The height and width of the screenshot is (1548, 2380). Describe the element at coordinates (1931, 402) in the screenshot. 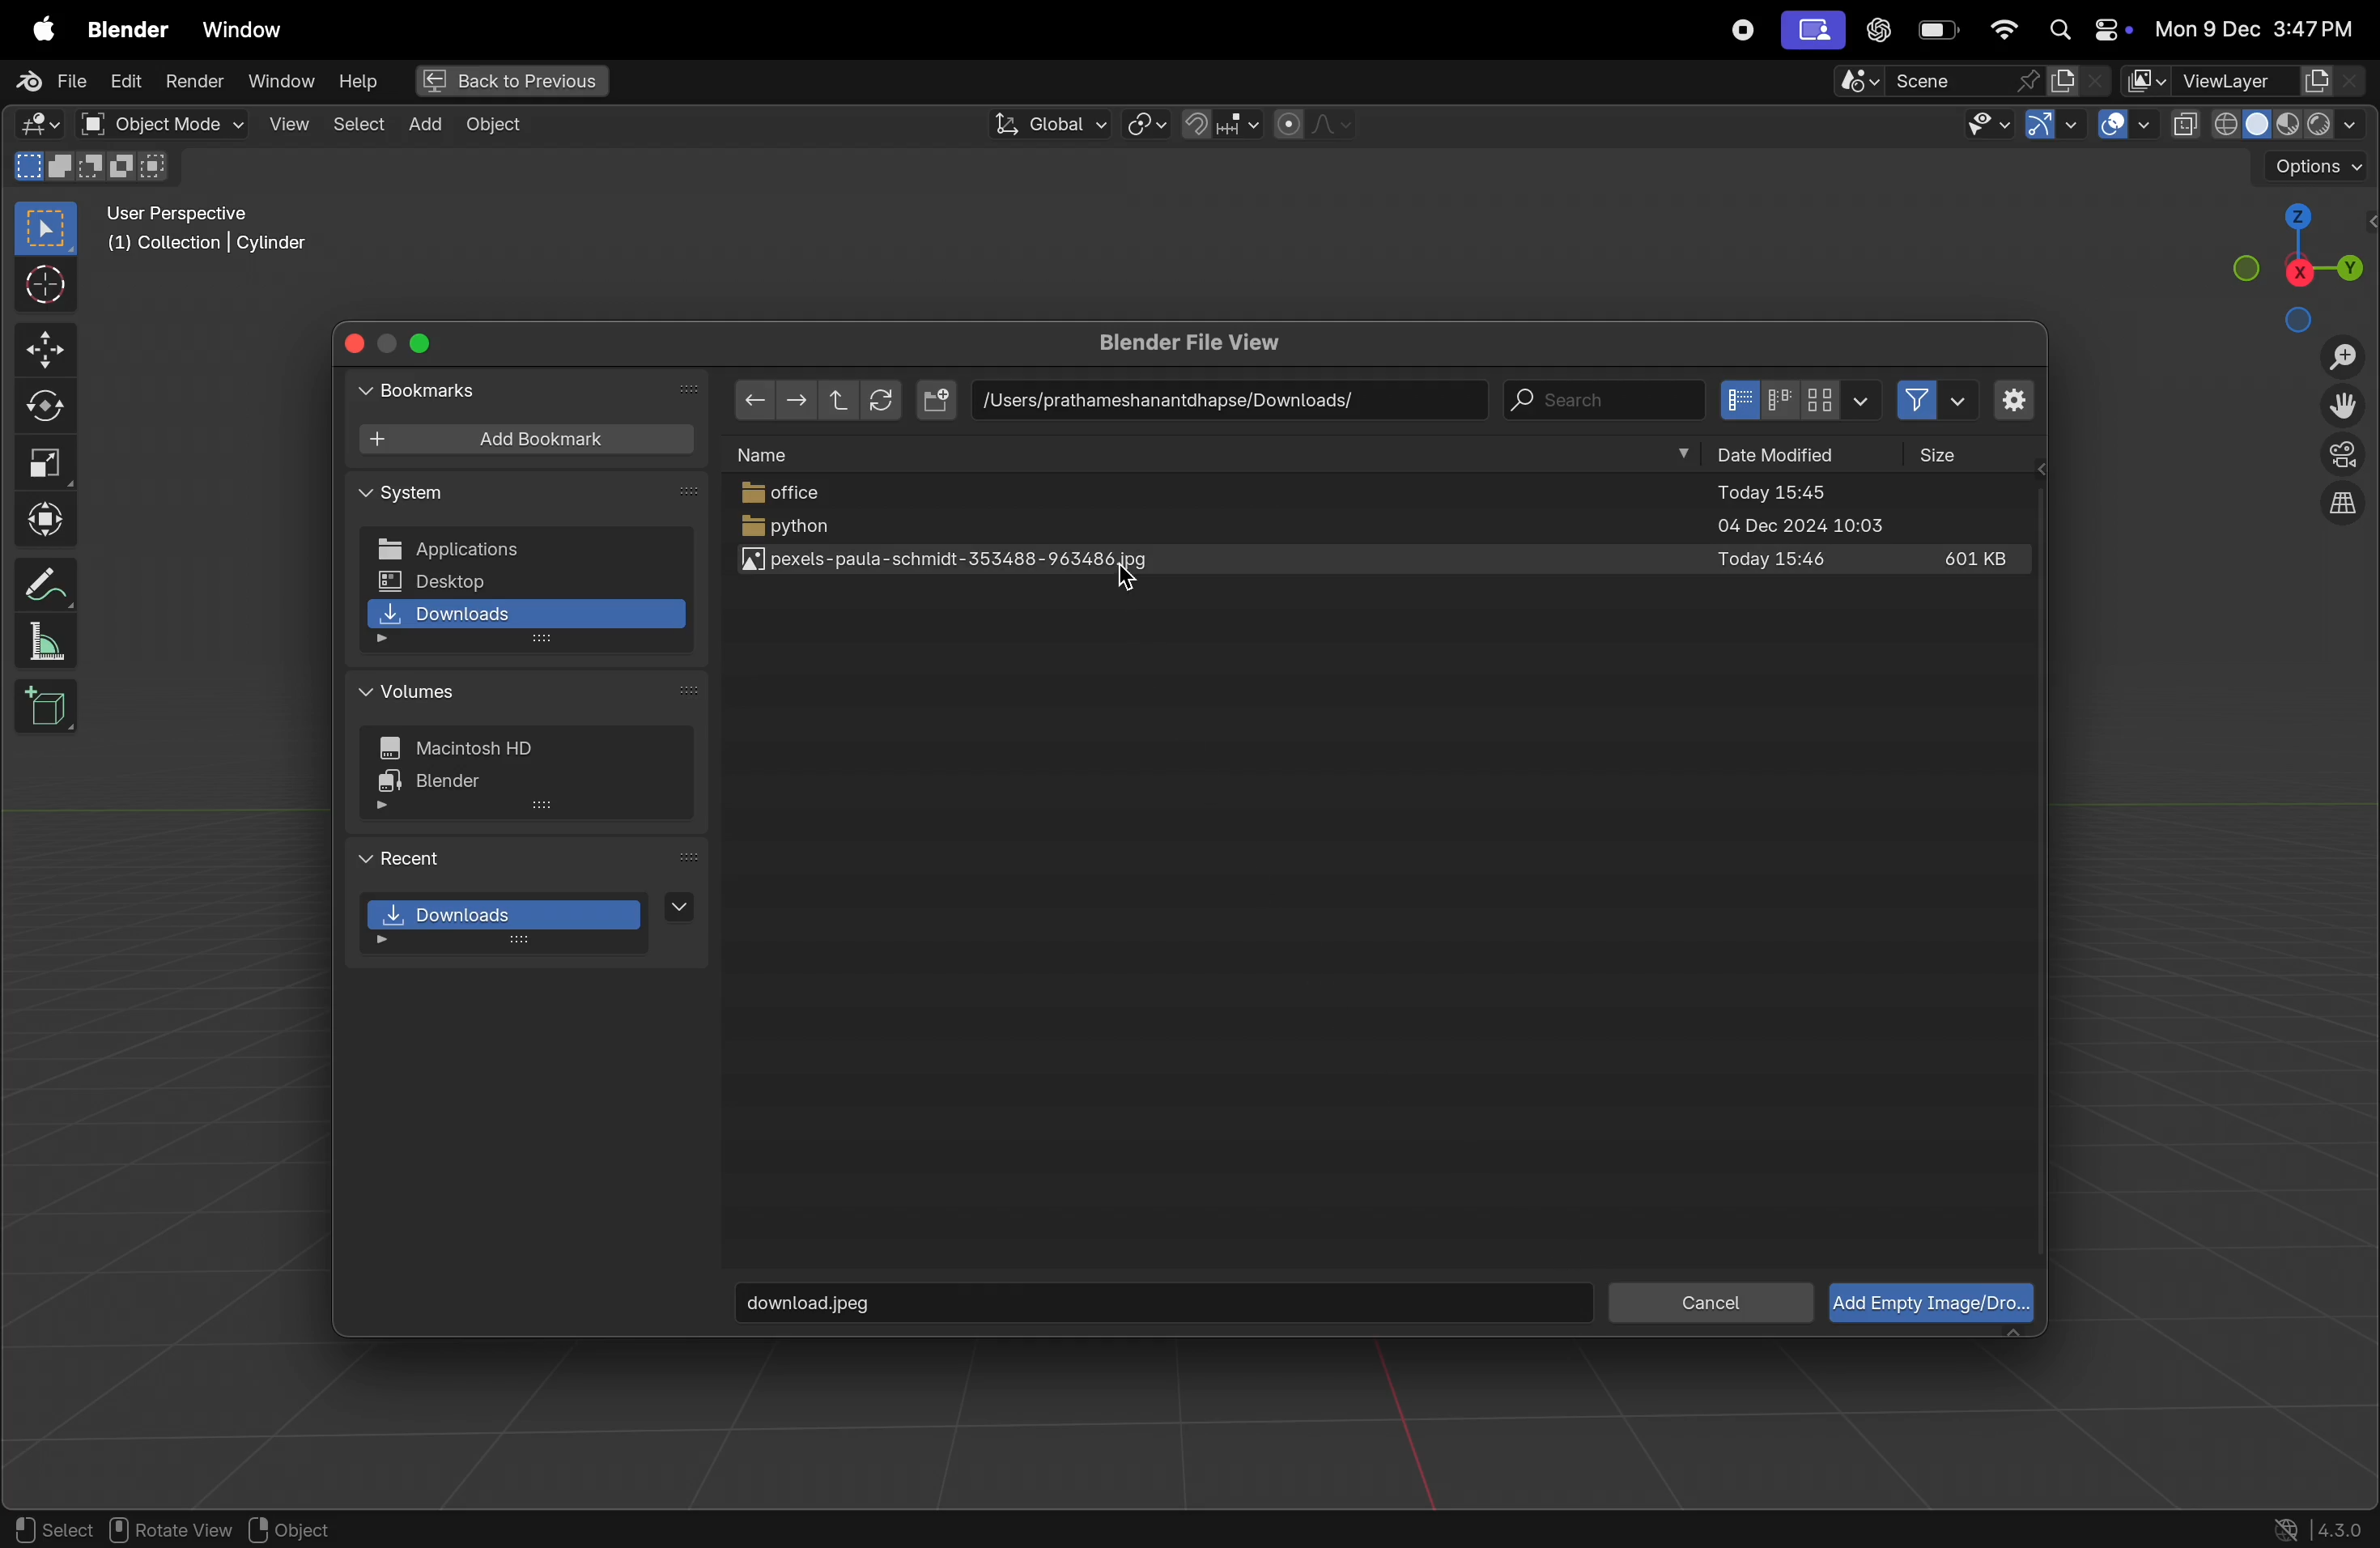

I see `filters` at that location.